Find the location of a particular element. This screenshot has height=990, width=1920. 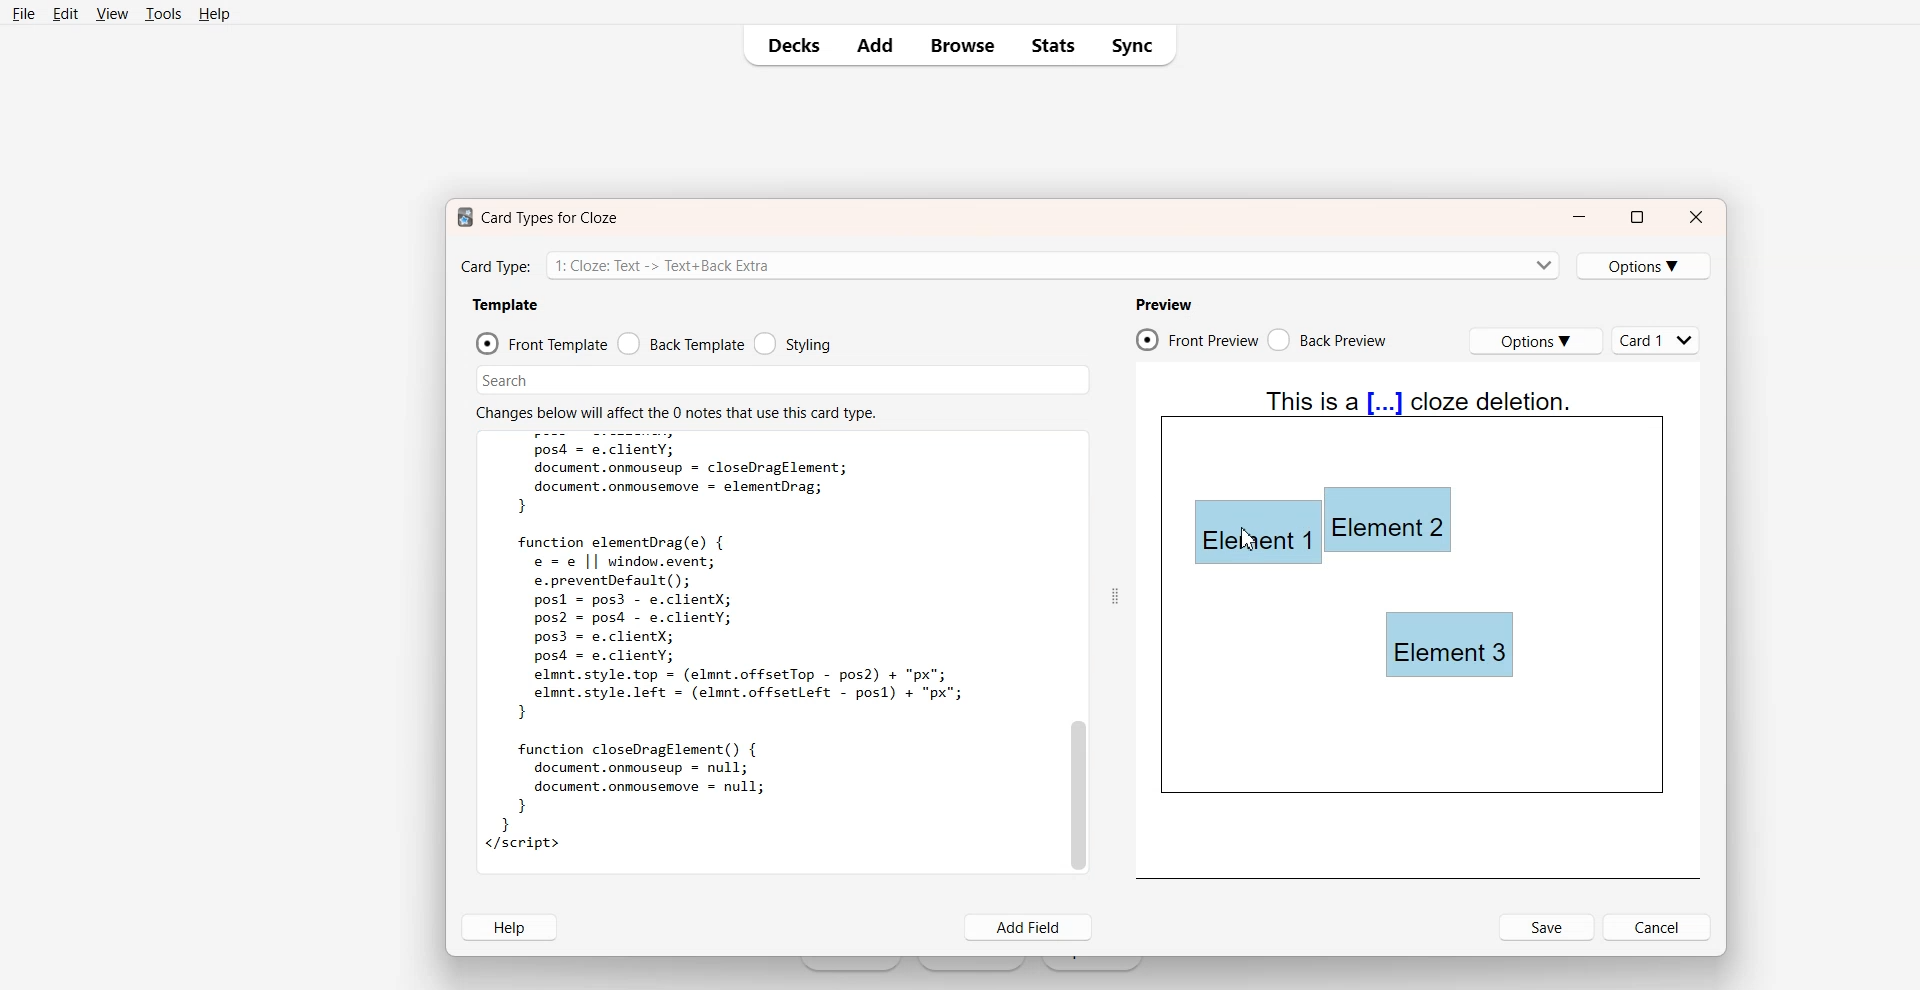

Text 4 is located at coordinates (1420, 412).